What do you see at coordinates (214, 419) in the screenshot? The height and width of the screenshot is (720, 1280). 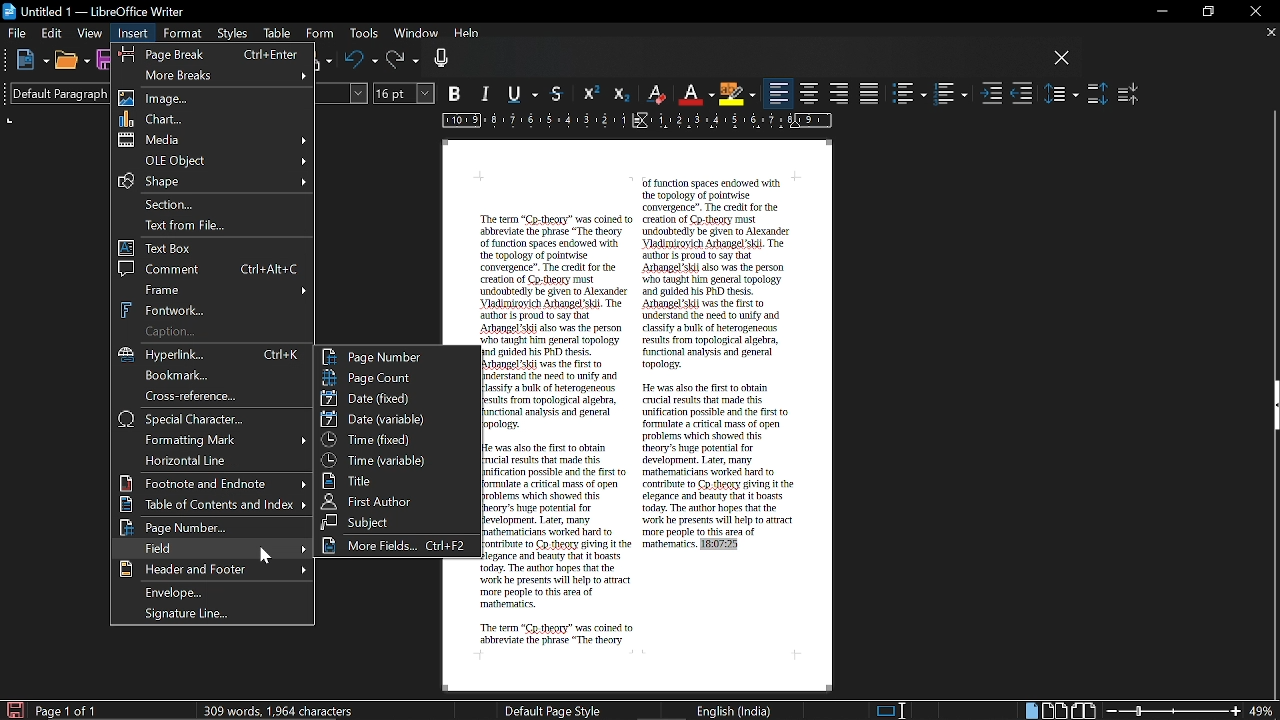 I see `Special character` at bounding box center [214, 419].